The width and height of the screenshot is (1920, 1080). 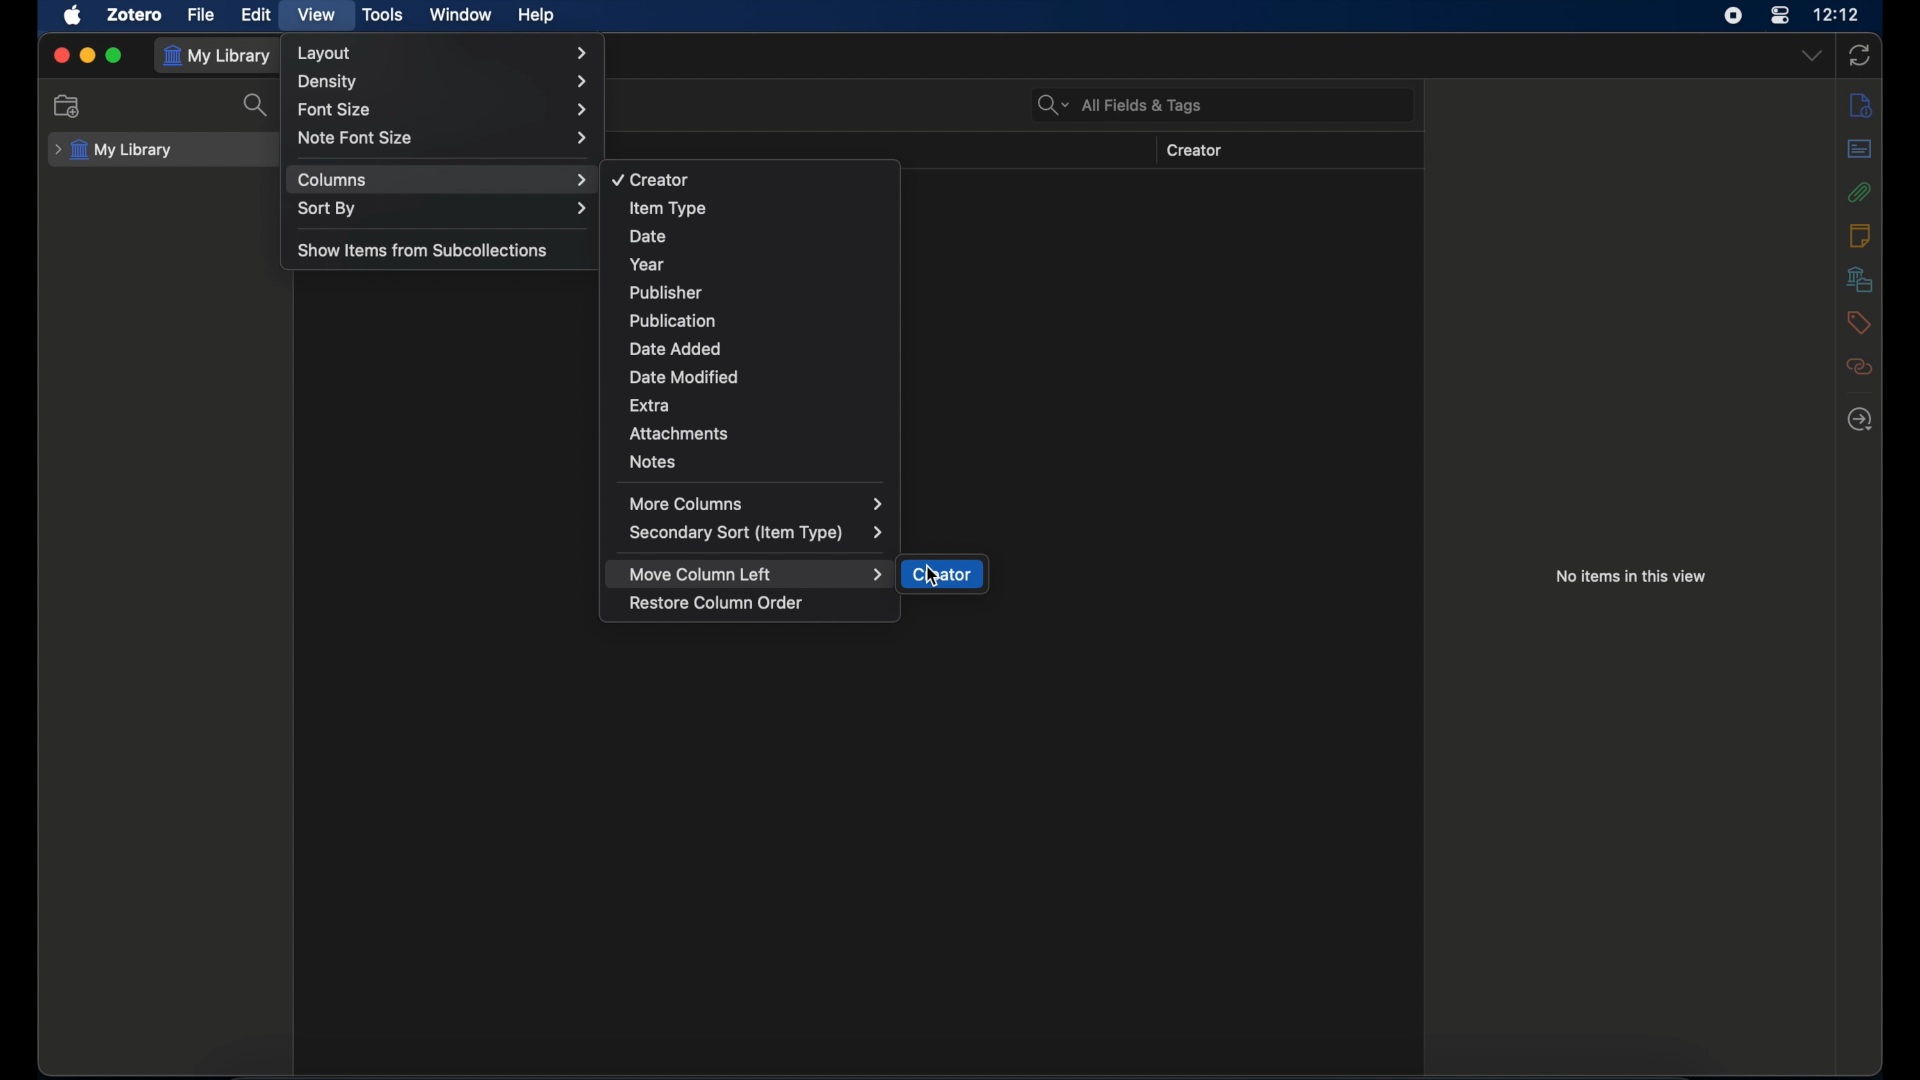 What do you see at coordinates (1813, 54) in the screenshot?
I see `drop-down` at bounding box center [1813, 54].